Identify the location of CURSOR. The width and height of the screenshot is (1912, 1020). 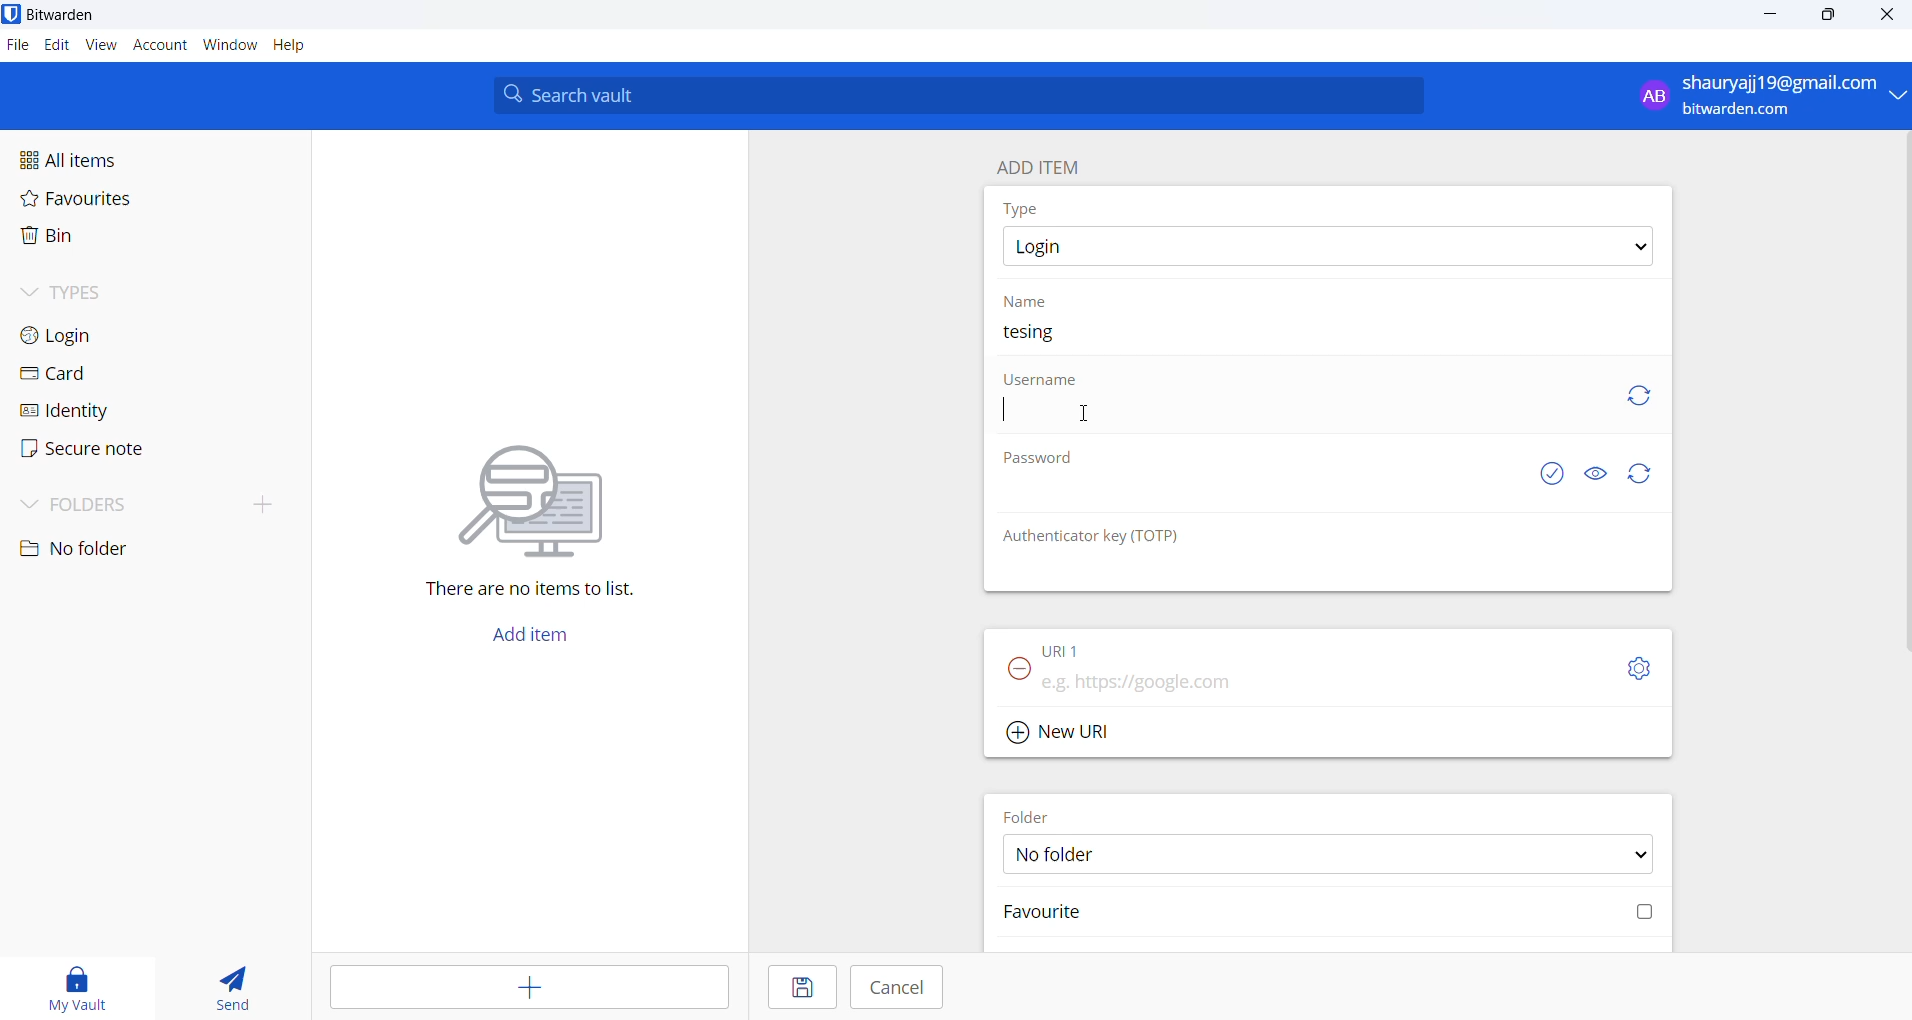
(1080, 410).